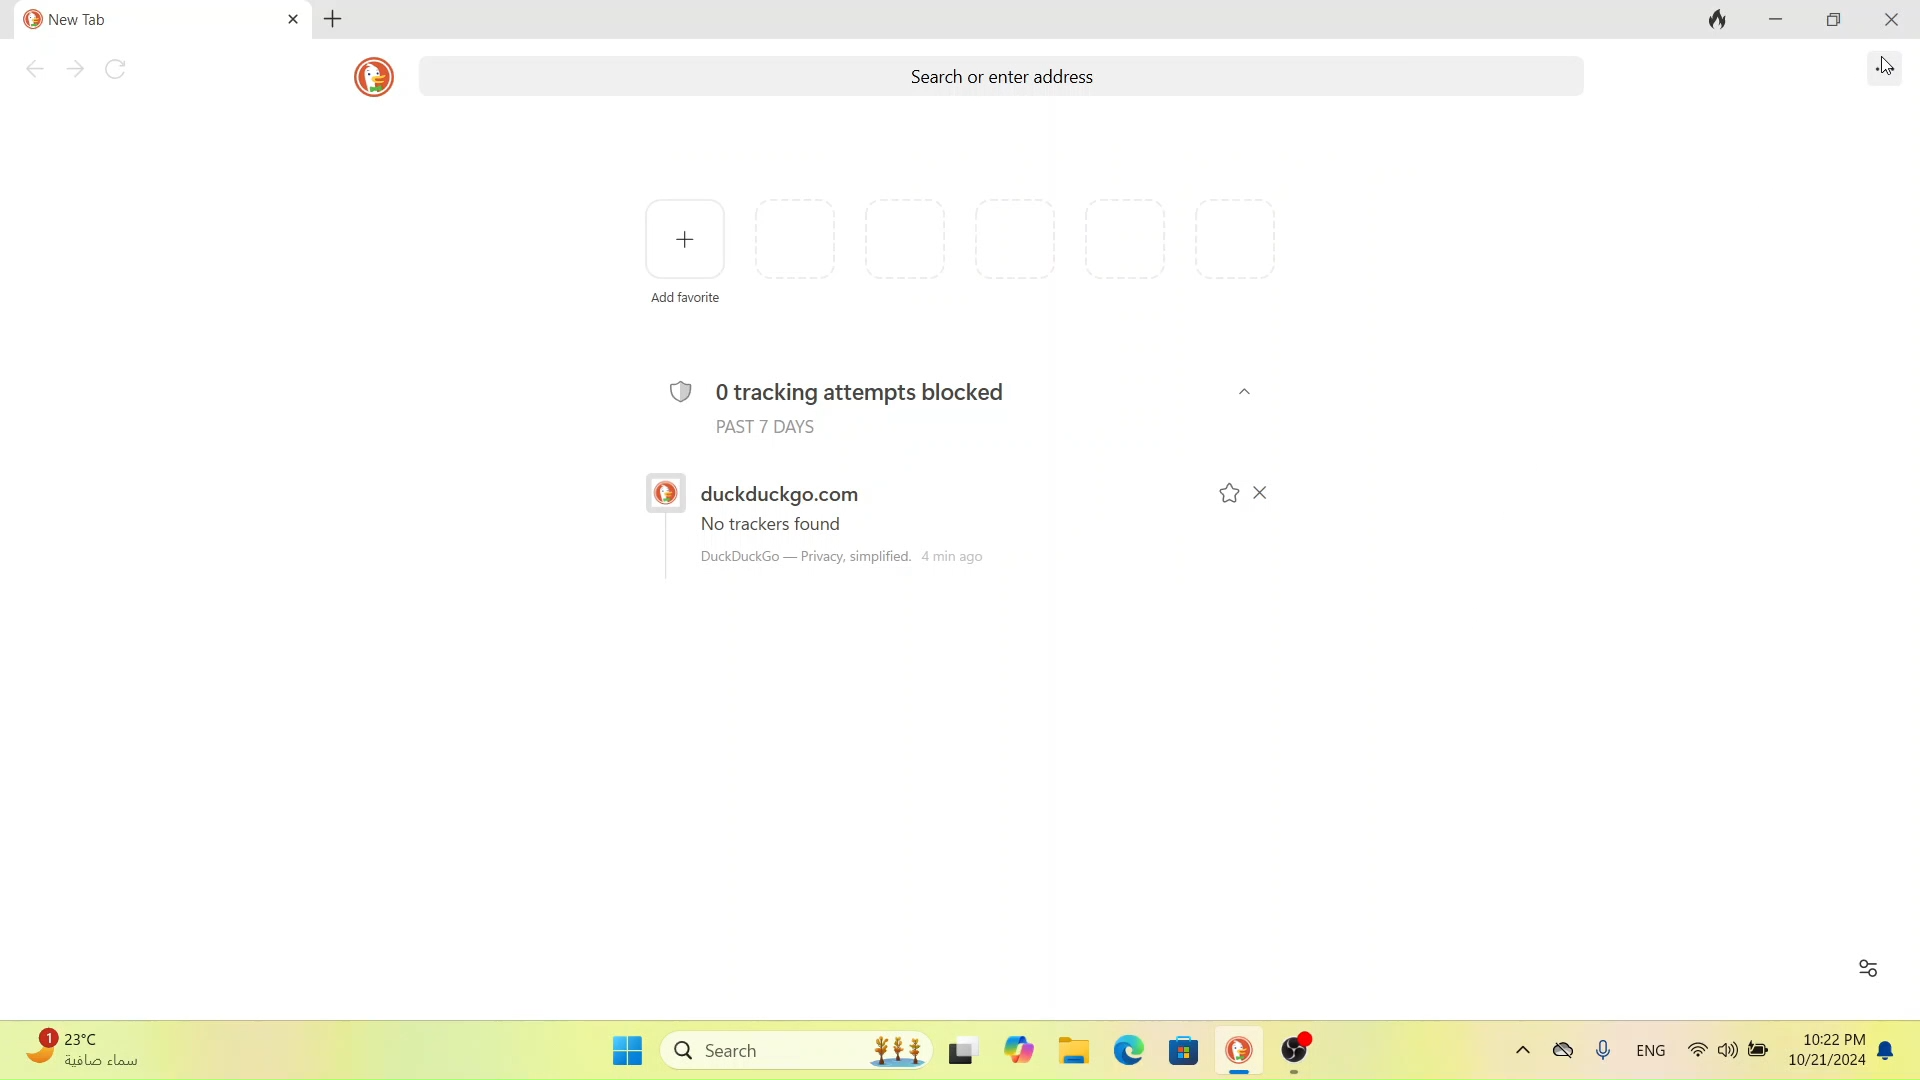  I want to click on duckduckgo, so click(1238, 1055).